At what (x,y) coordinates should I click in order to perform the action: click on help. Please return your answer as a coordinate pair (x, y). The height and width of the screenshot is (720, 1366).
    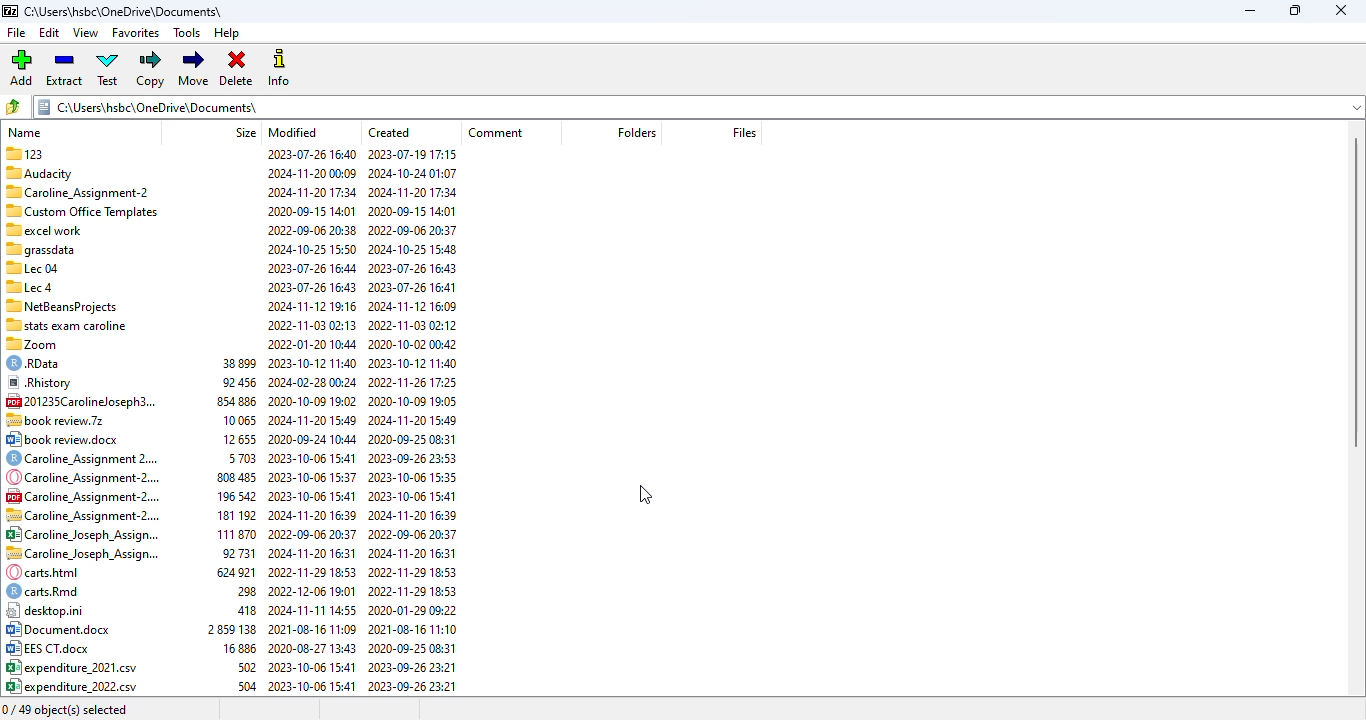
    Looking at the image, I should click on (227, 33).